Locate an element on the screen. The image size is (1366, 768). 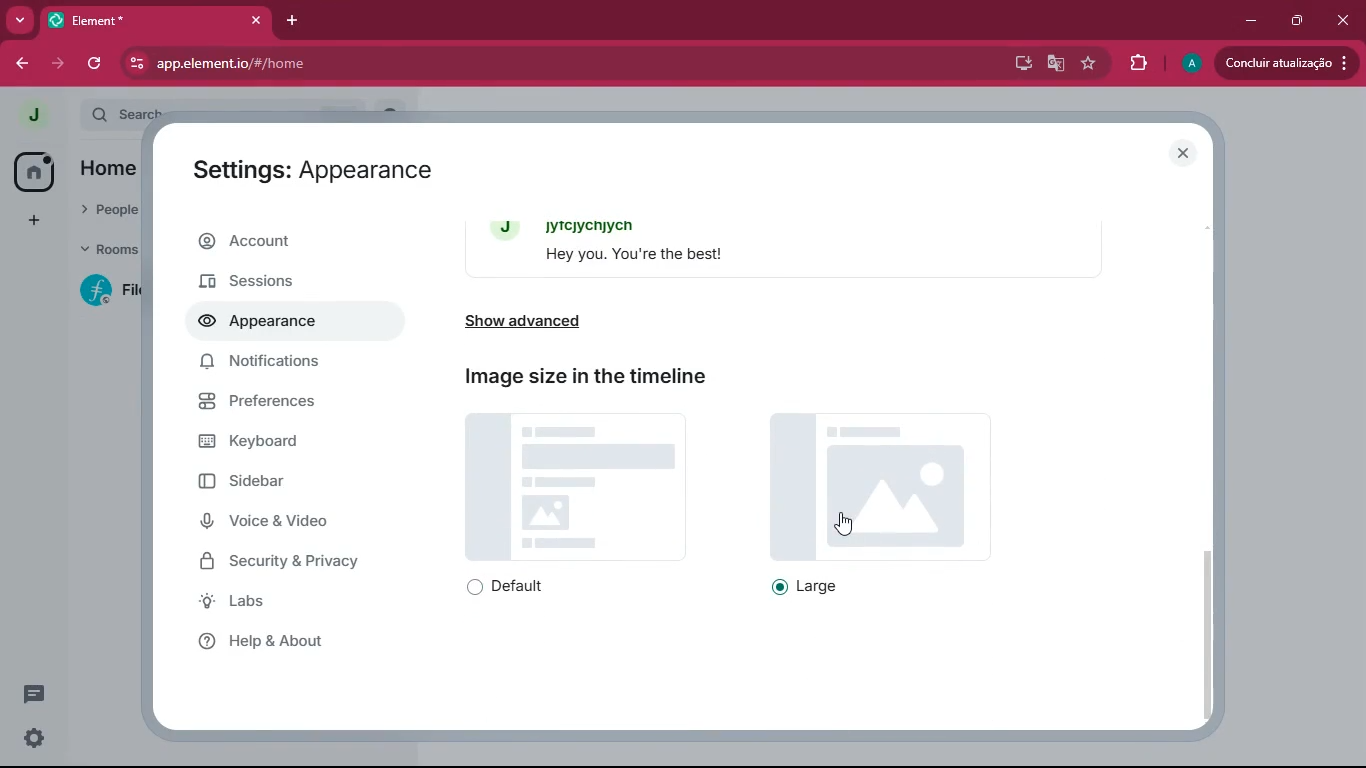
security & privacy  is located at coordinates (295, 561).